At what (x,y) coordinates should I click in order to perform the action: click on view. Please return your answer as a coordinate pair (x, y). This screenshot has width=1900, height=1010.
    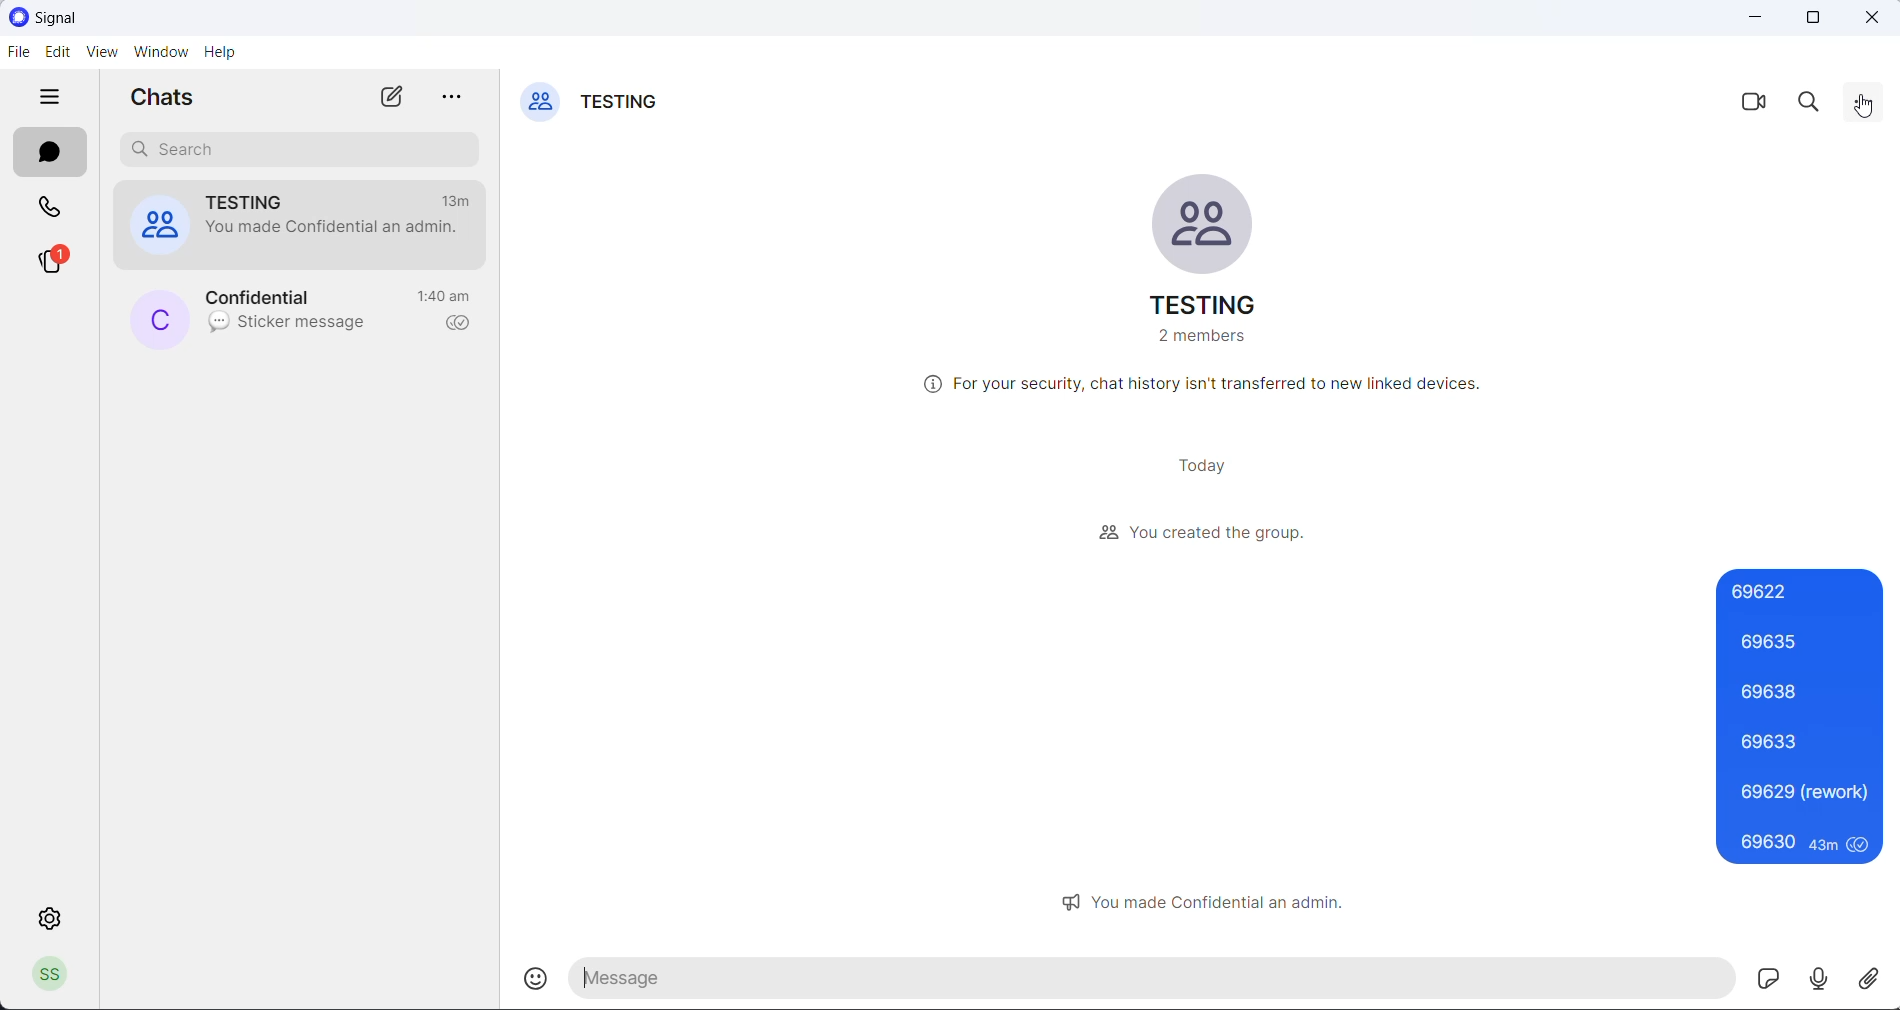
    Looking at the image, I should click on (100, 55).